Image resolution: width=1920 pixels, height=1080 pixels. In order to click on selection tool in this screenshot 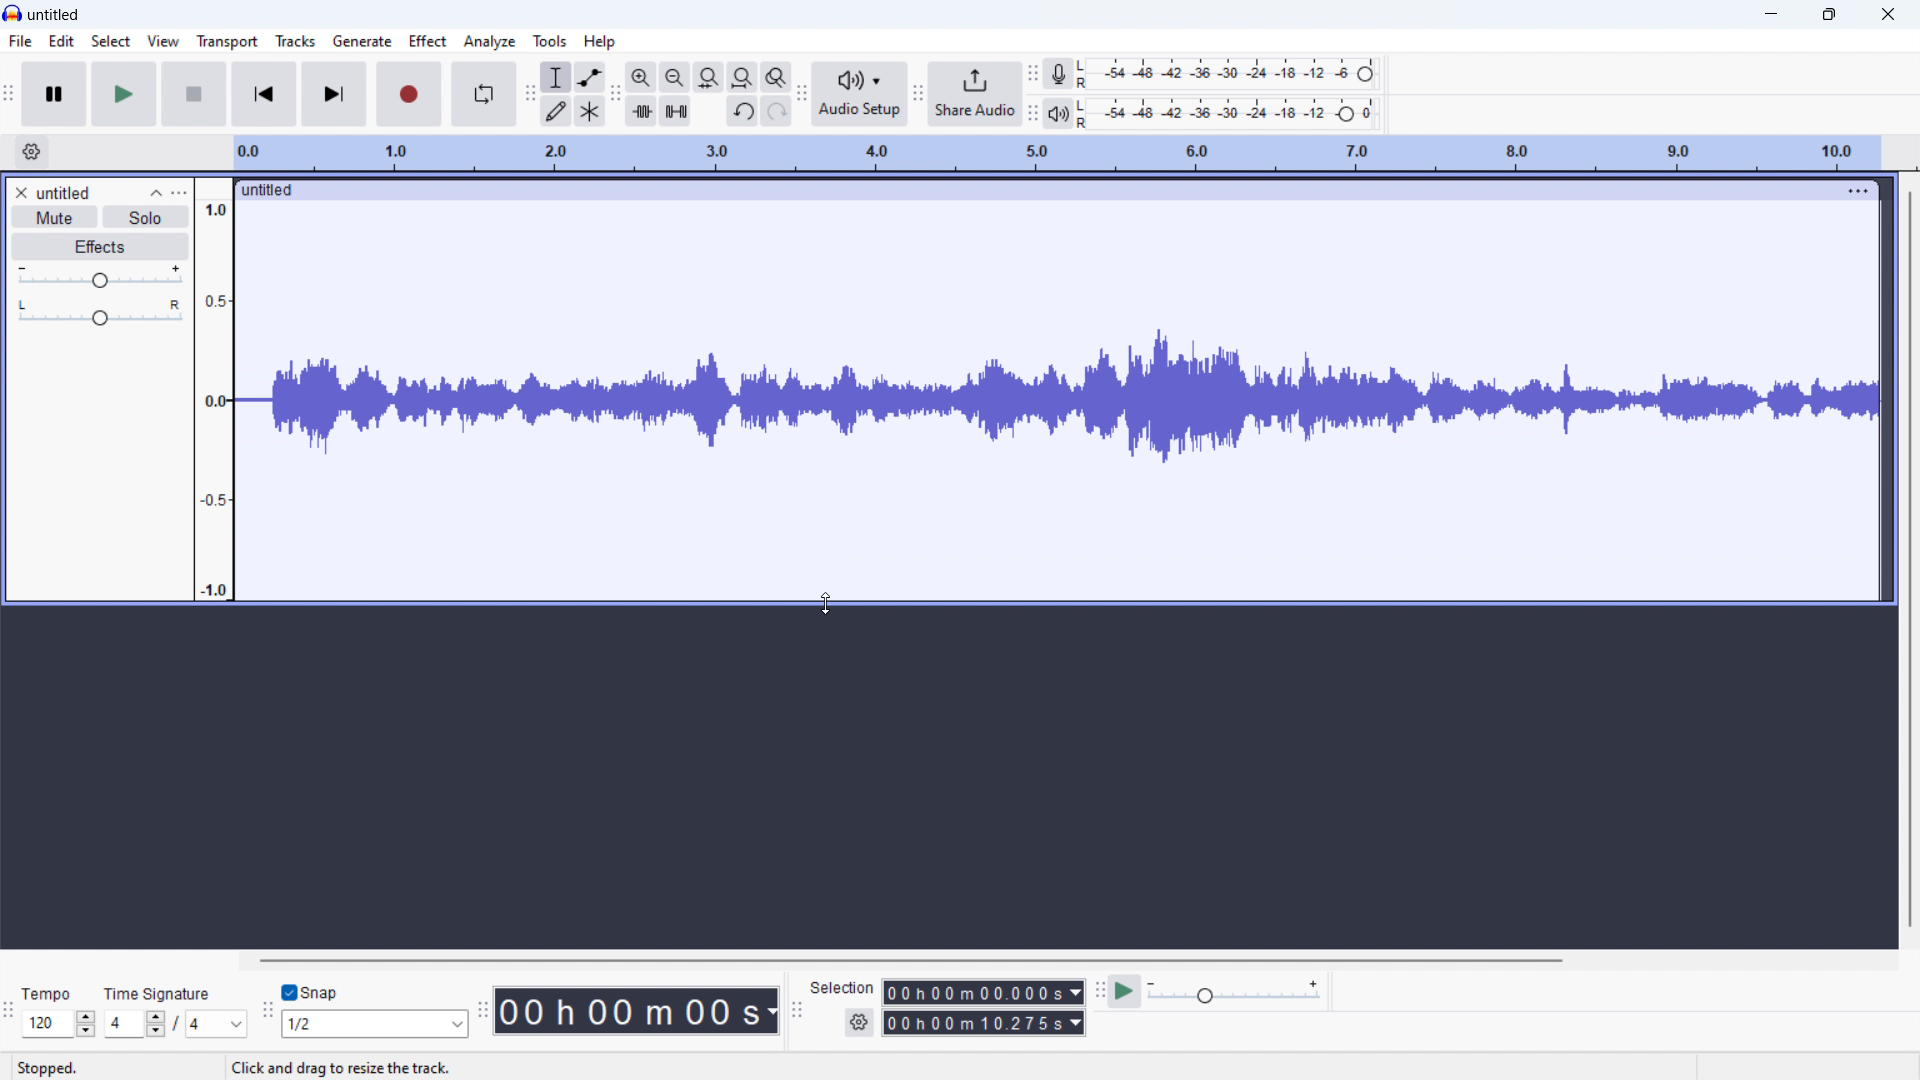, I will do `click(557, 77)`.